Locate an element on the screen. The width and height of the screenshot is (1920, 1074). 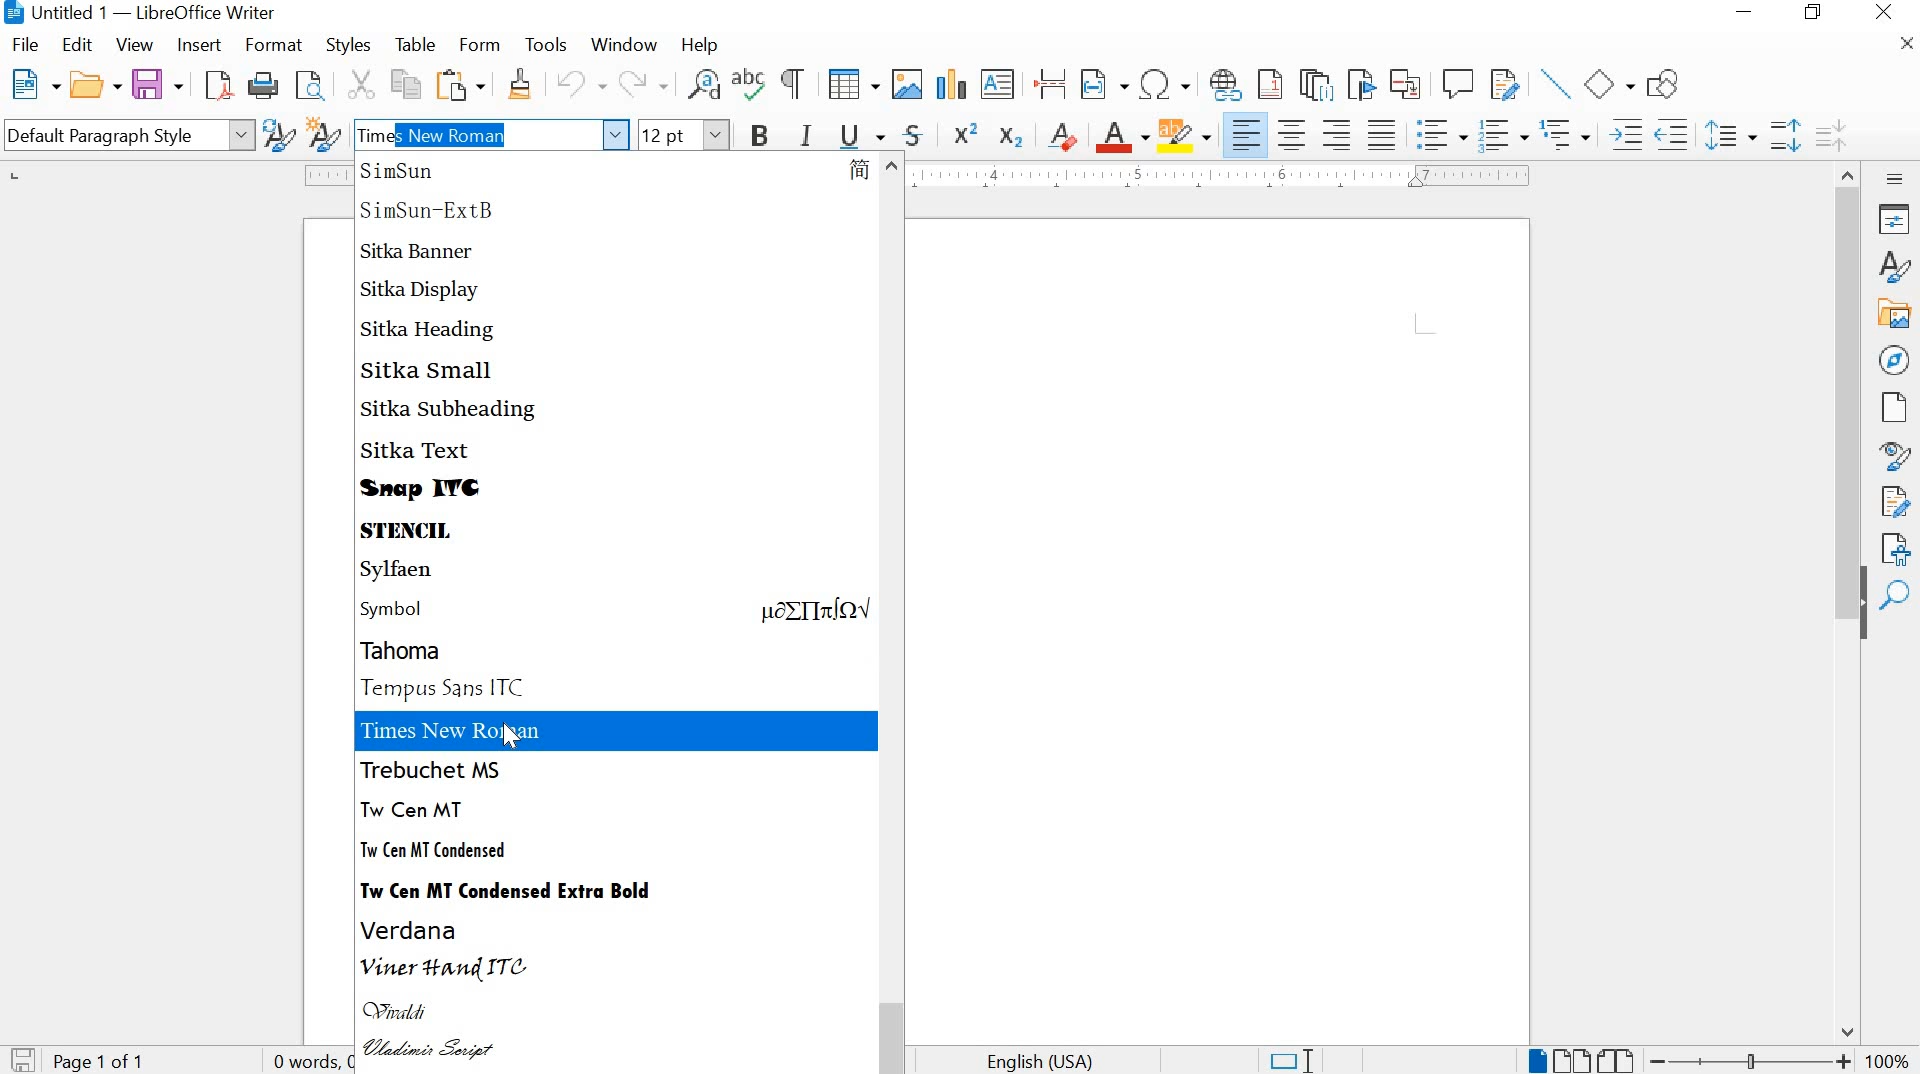
INSERT TEXT BOX is located at coordinates (998, 84).